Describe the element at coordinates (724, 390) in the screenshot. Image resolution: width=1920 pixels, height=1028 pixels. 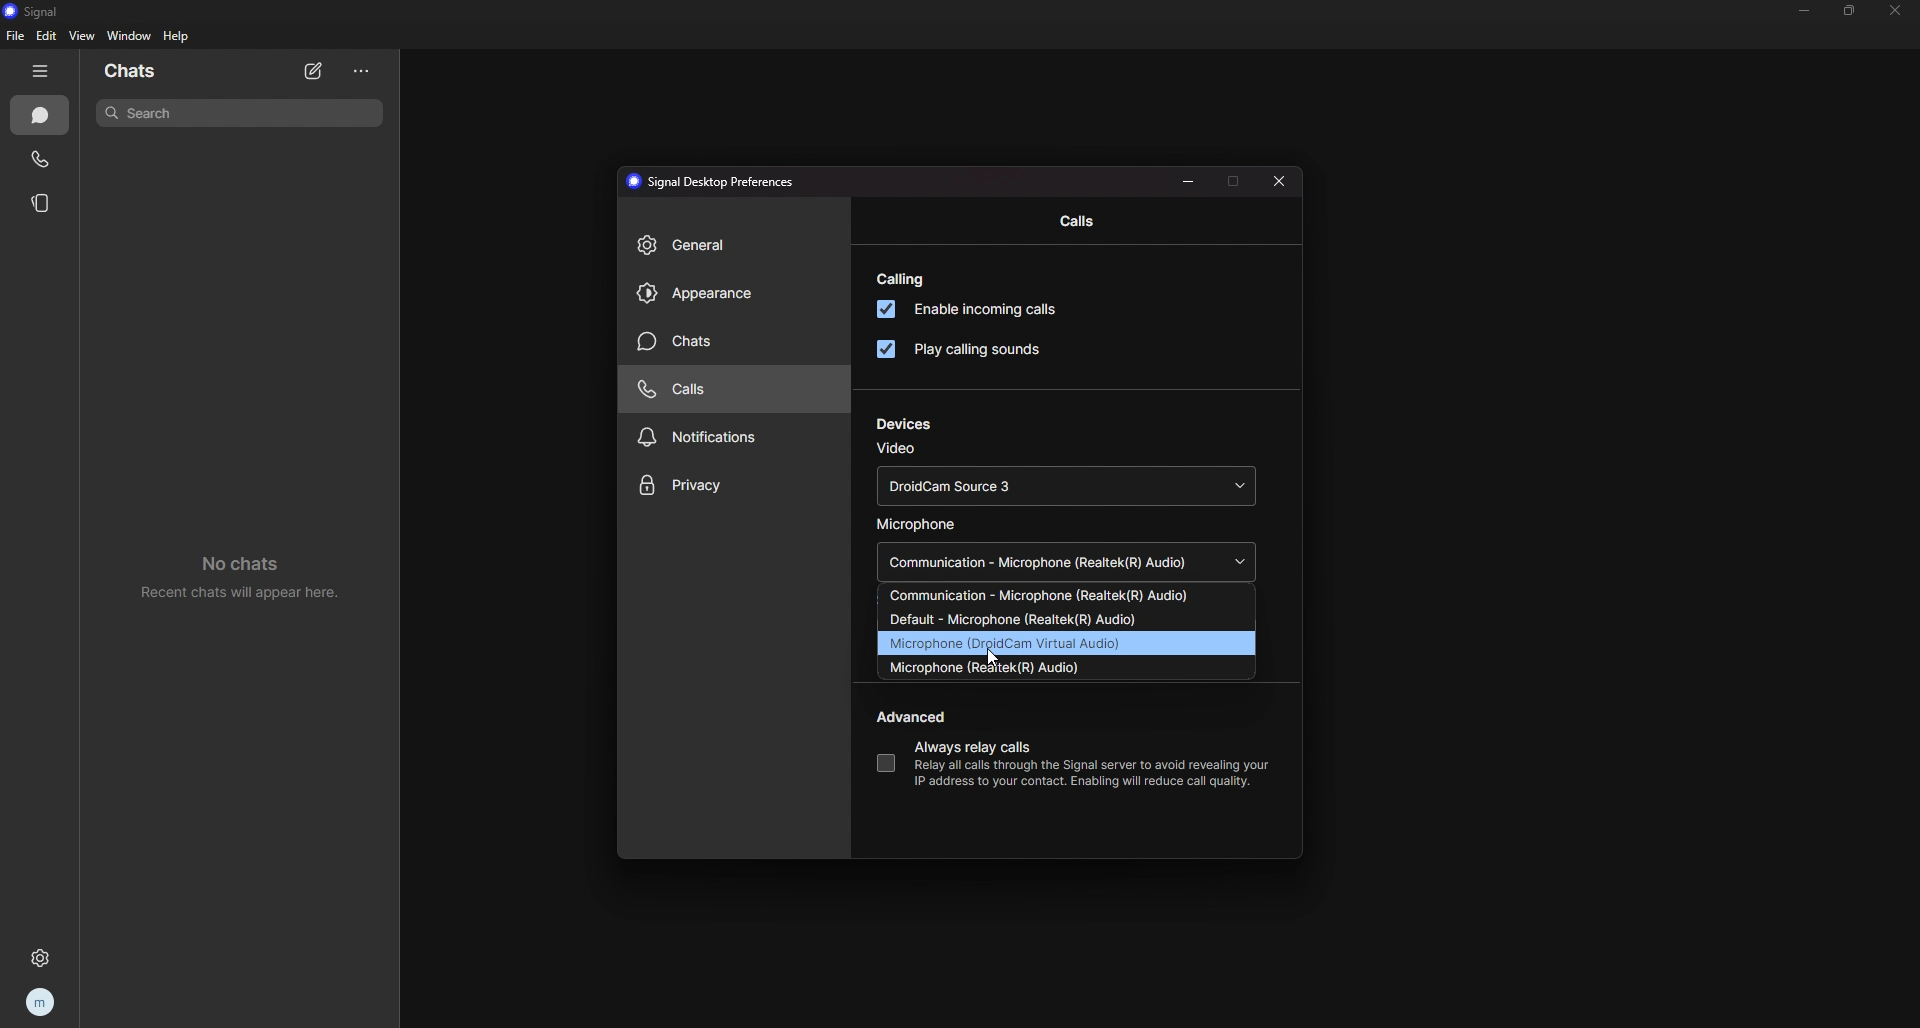
I see `calls` at that location.